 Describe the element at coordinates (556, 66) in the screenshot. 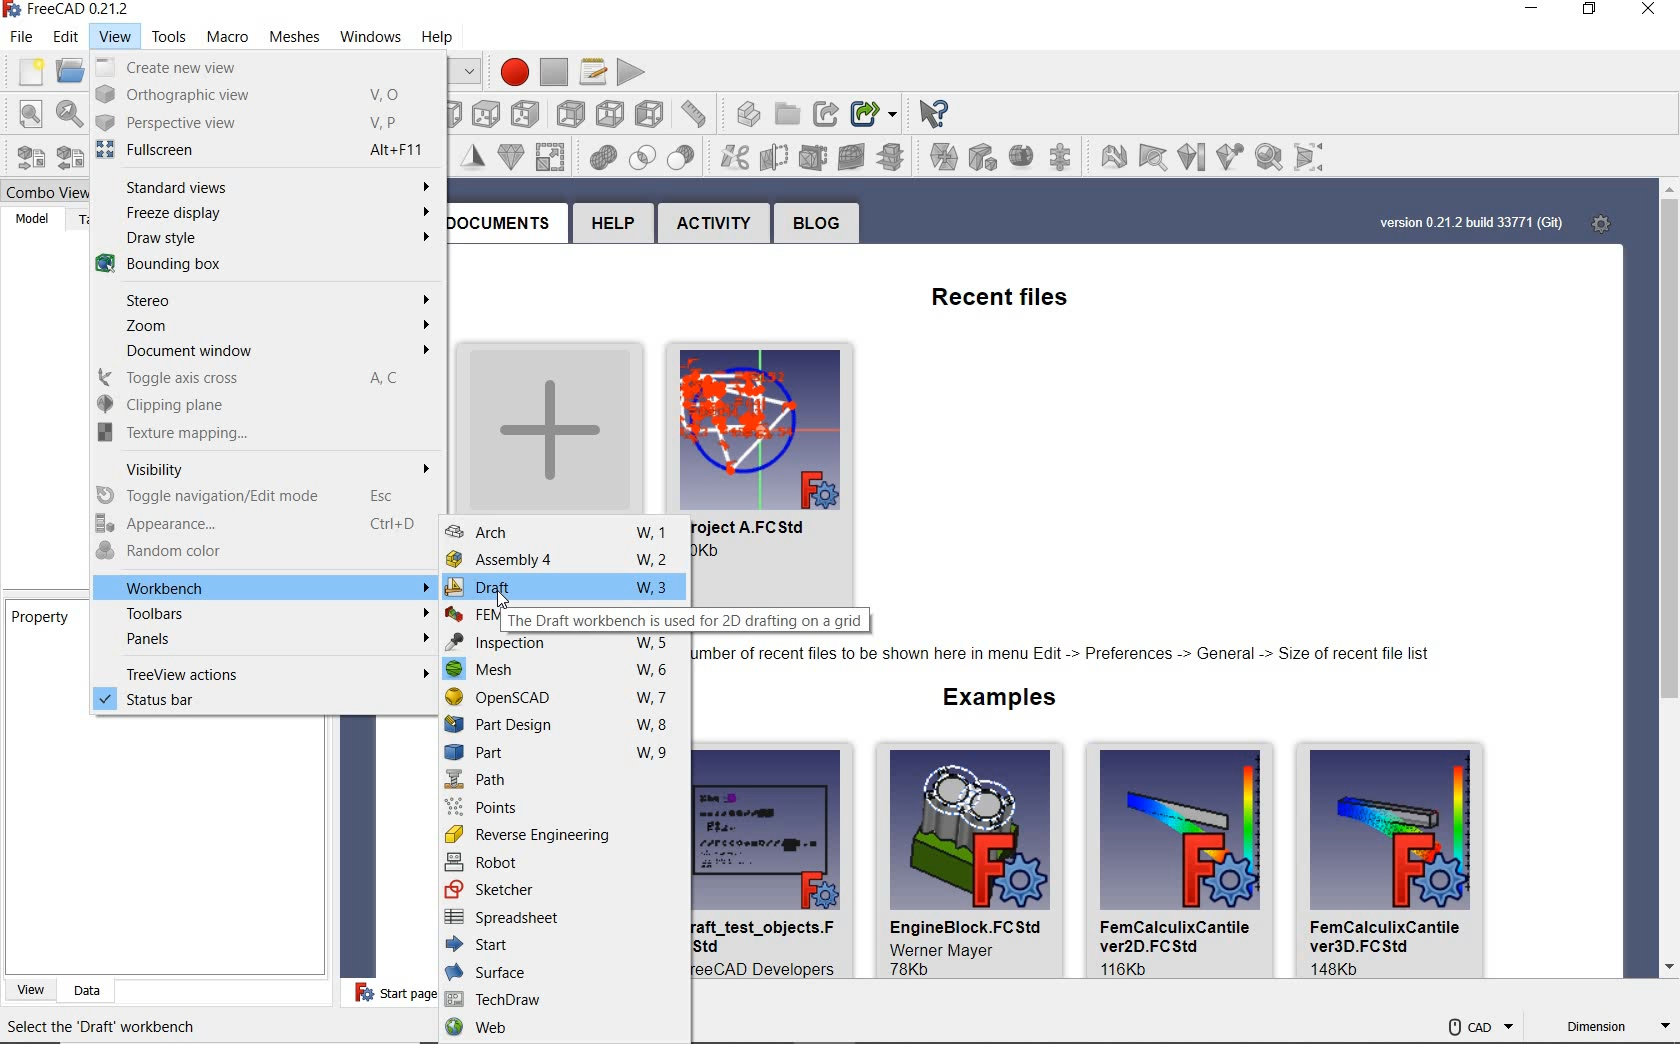

I see `stop macro recording` at that location.